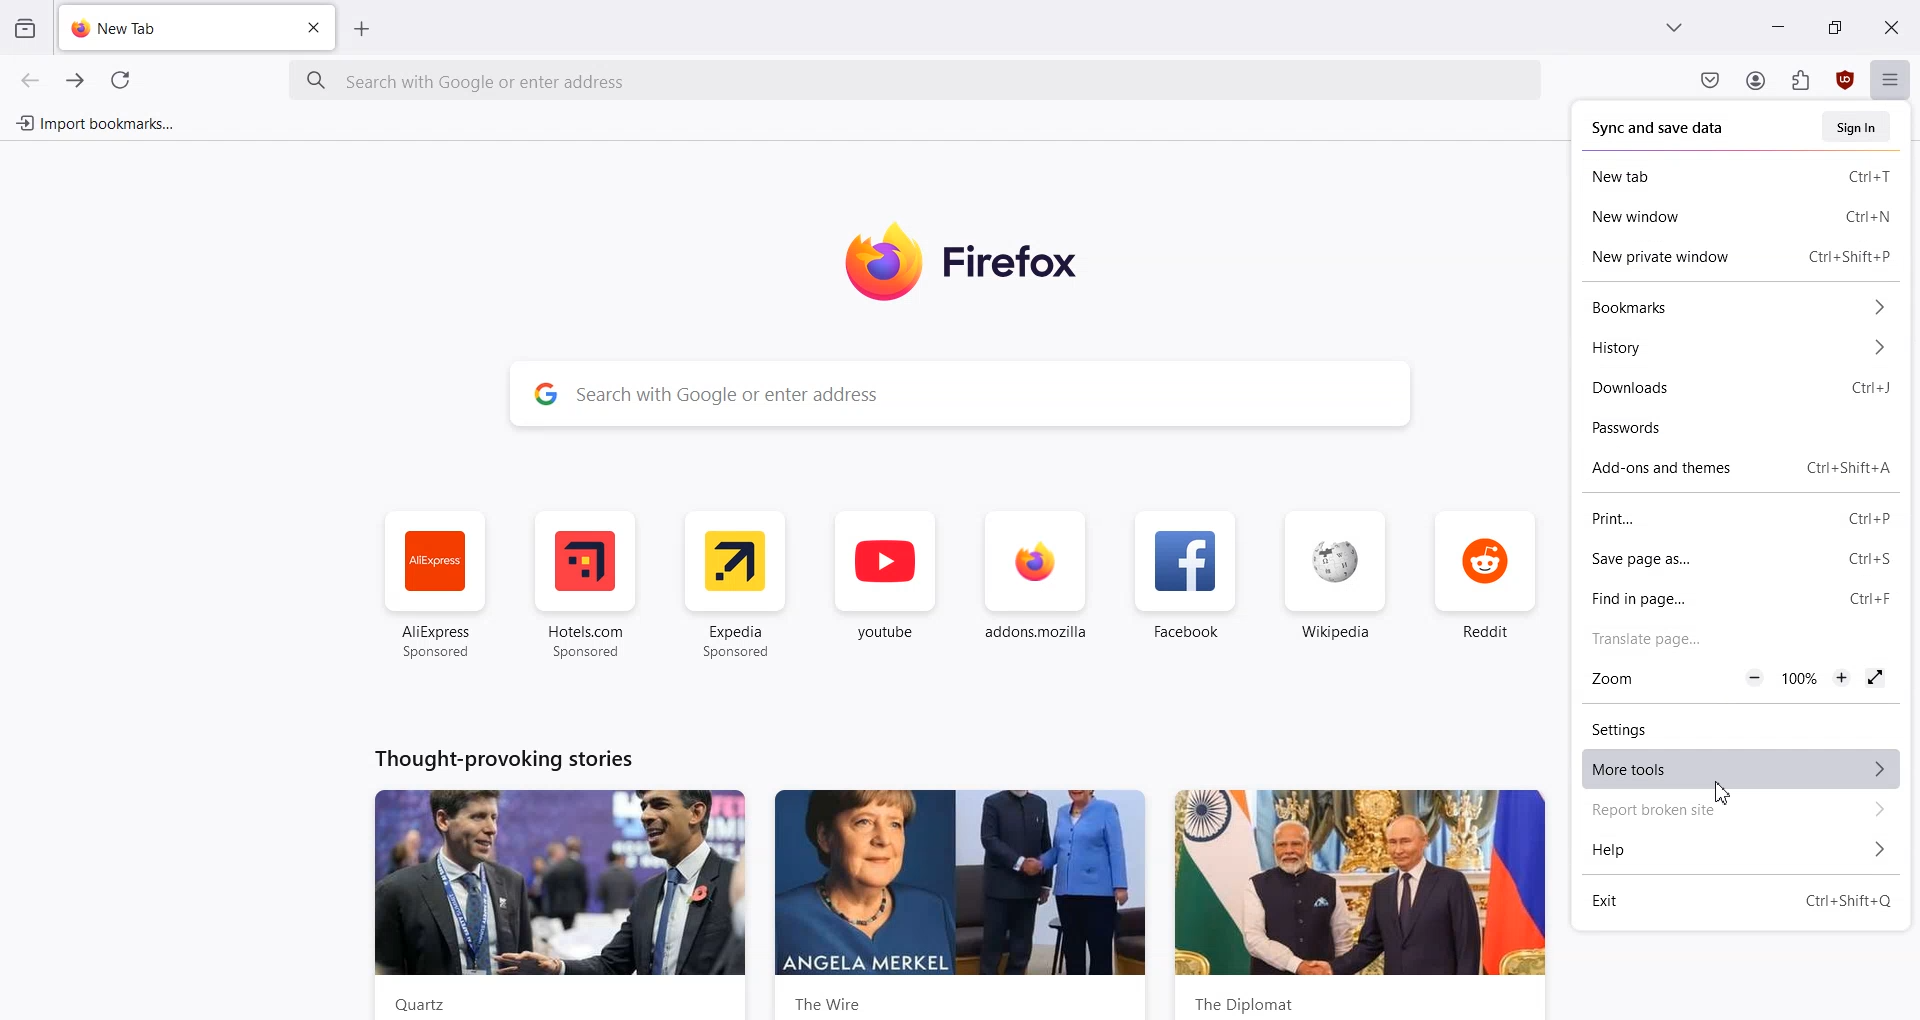 The width and height of the screenshot is (1920, 1020). I want to click on New Tab, so click(1694, 176).